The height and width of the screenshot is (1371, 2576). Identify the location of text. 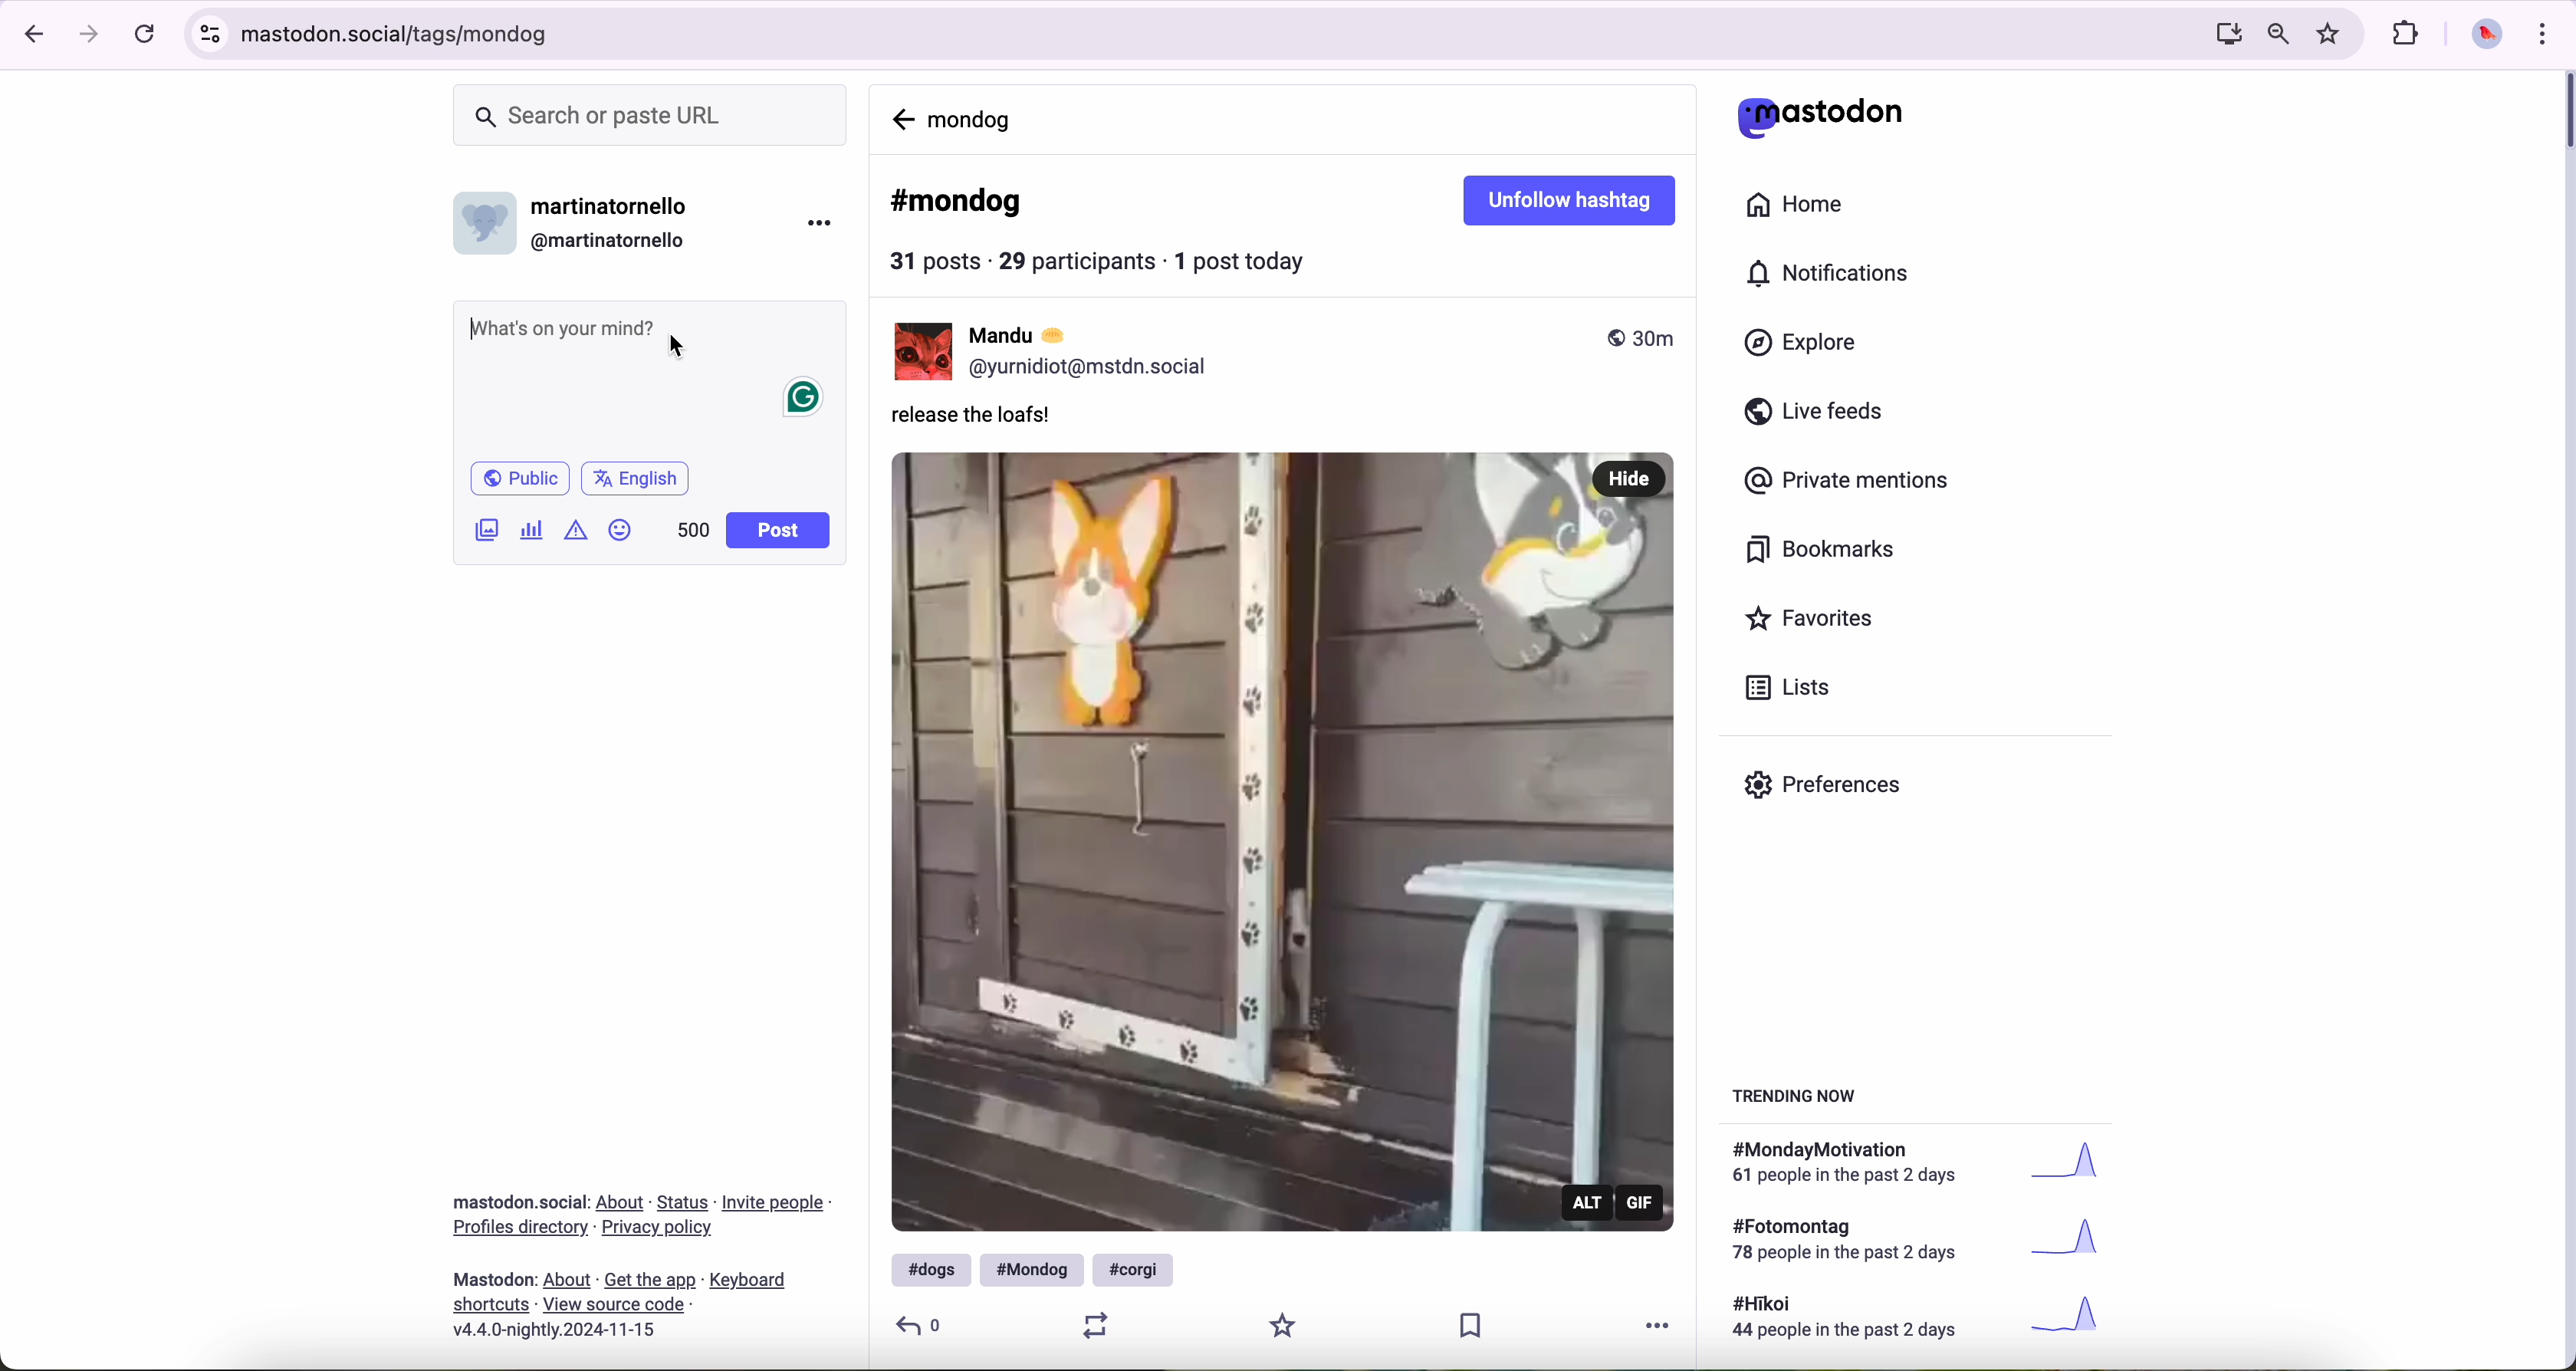
(1855, 1320).